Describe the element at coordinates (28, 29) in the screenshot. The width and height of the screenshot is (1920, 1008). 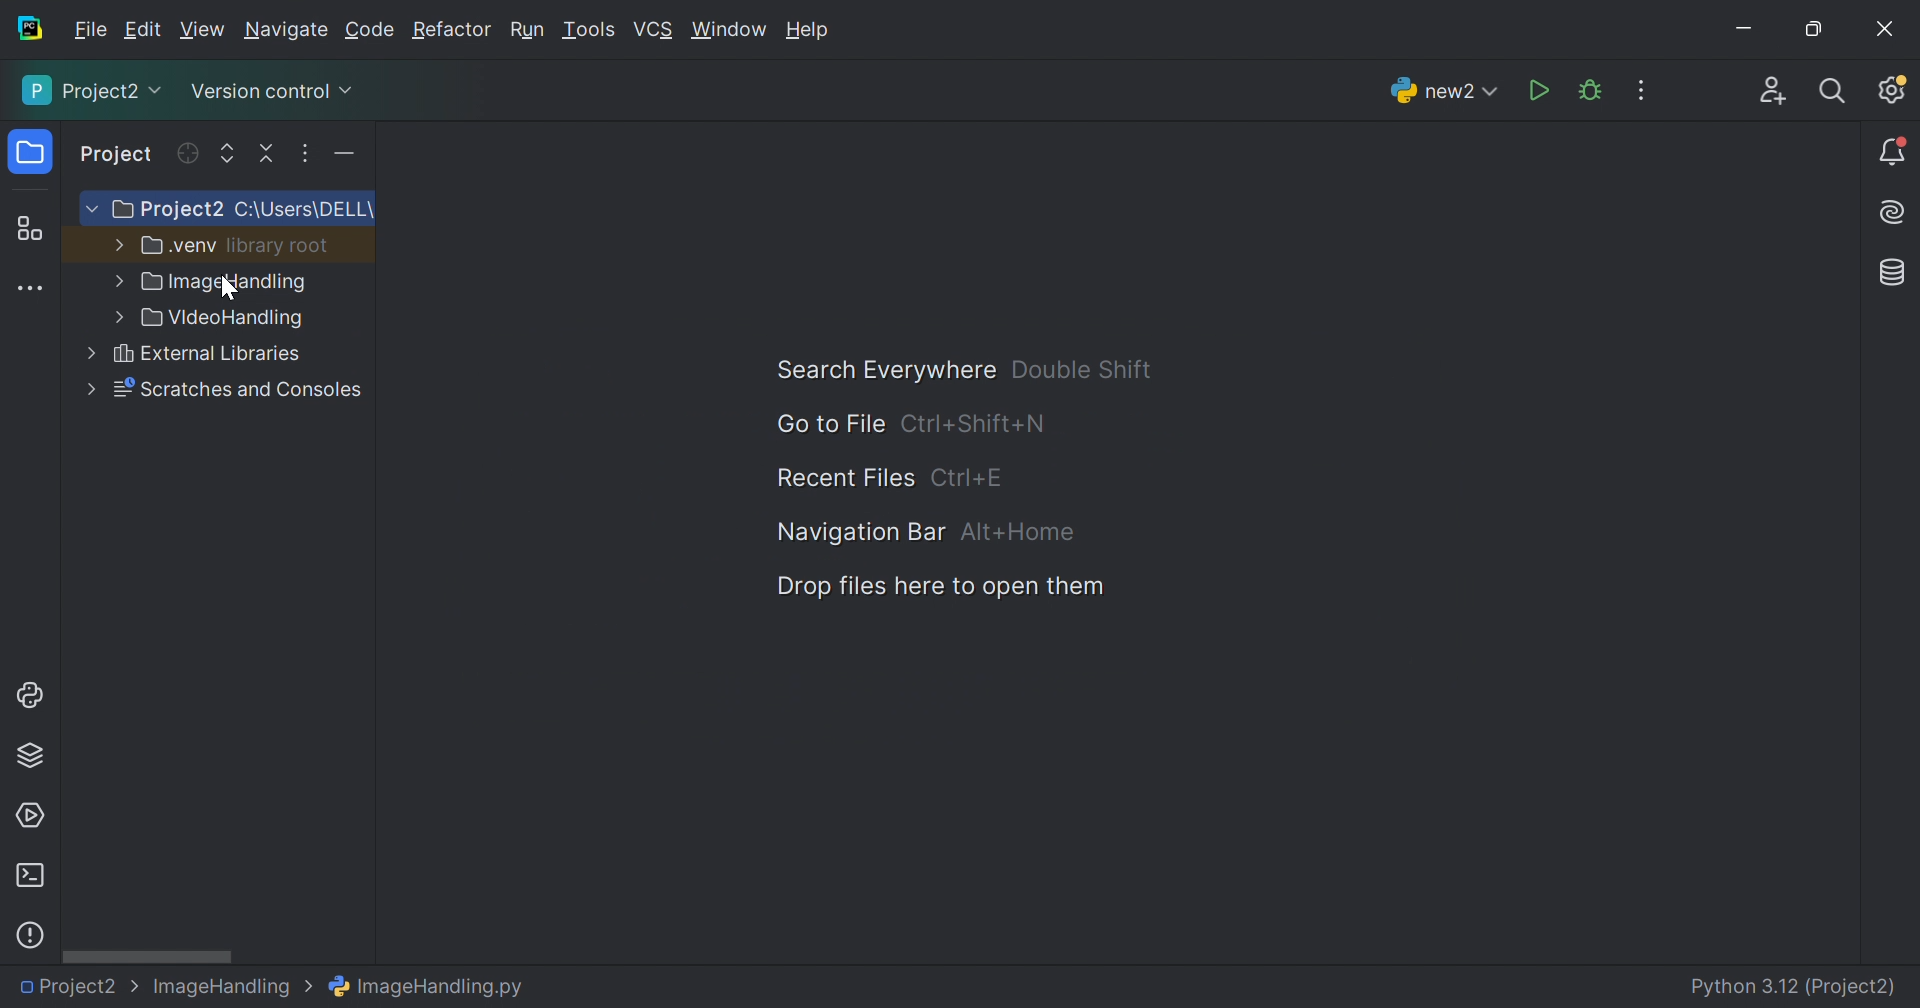
I see `PyCharm icon` at that location.